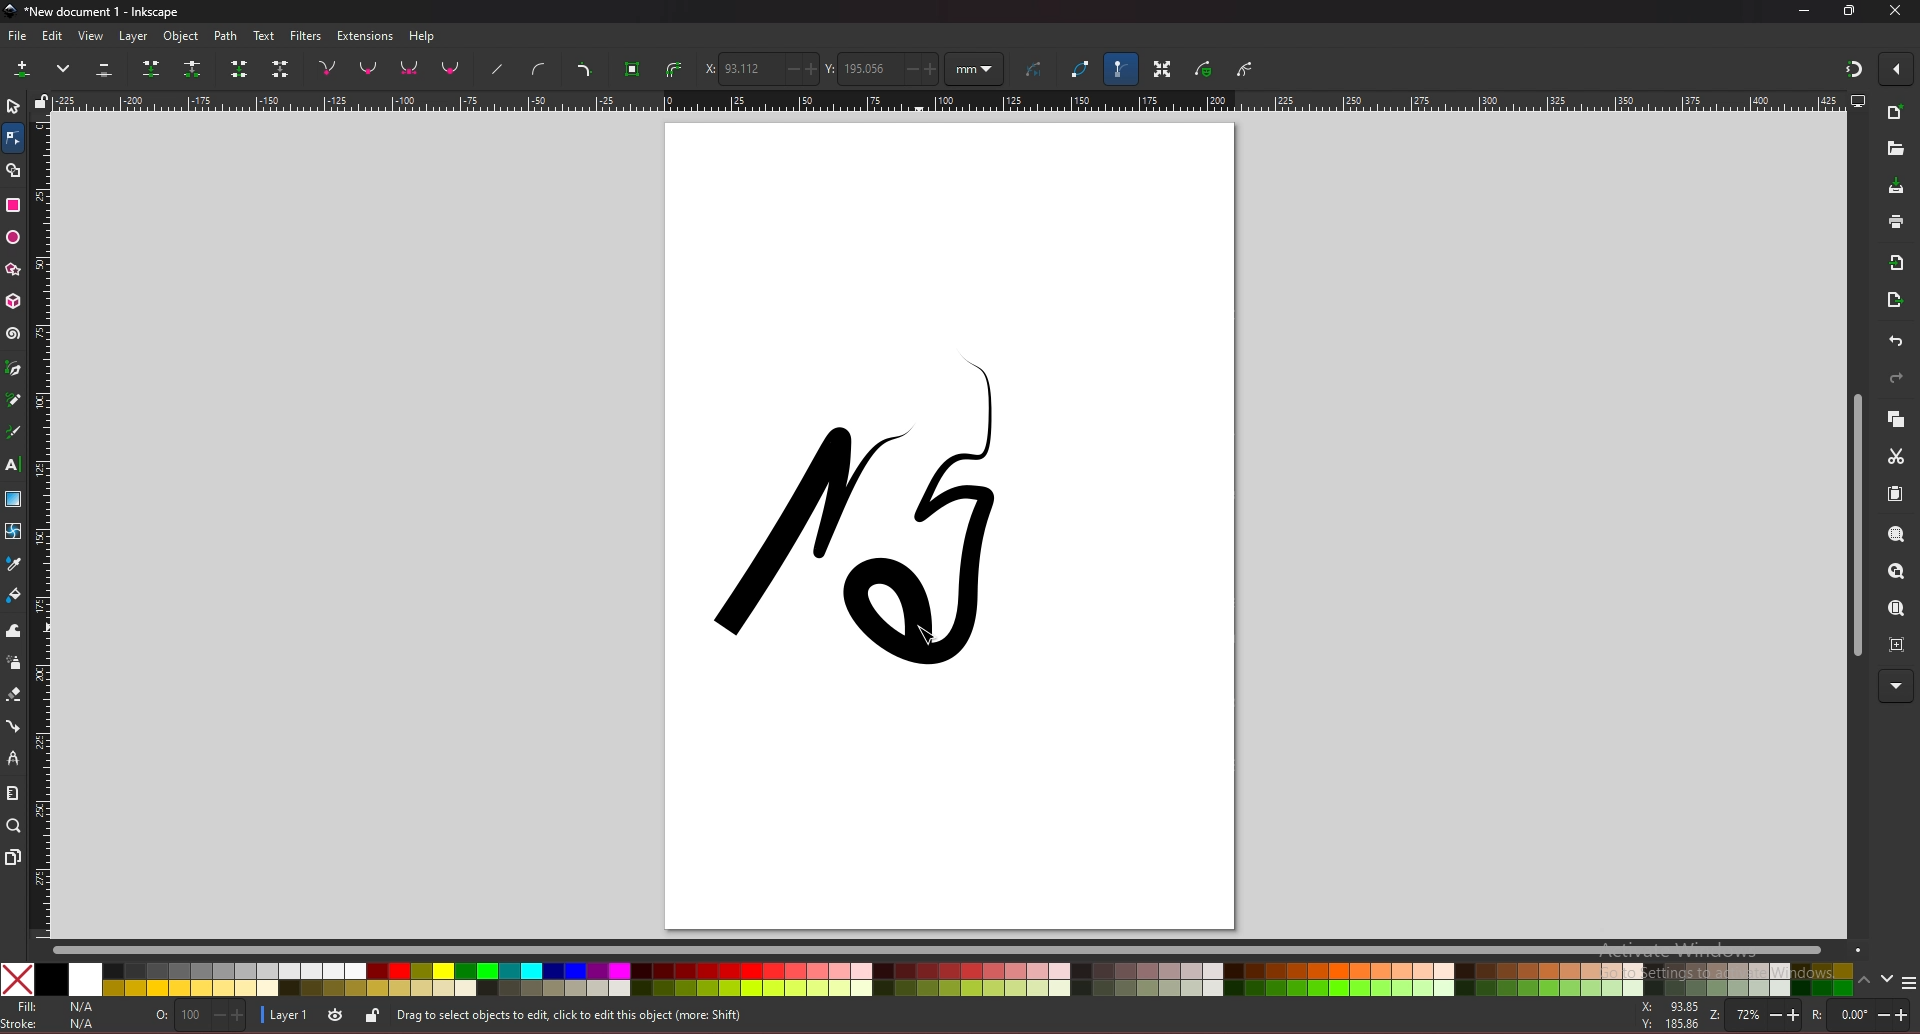 The height and width of the screenshot is (1034, 1920). What do you see at coordinates (263, 35) in the screenshot?
I see `text` at bounding box center [263, 35].